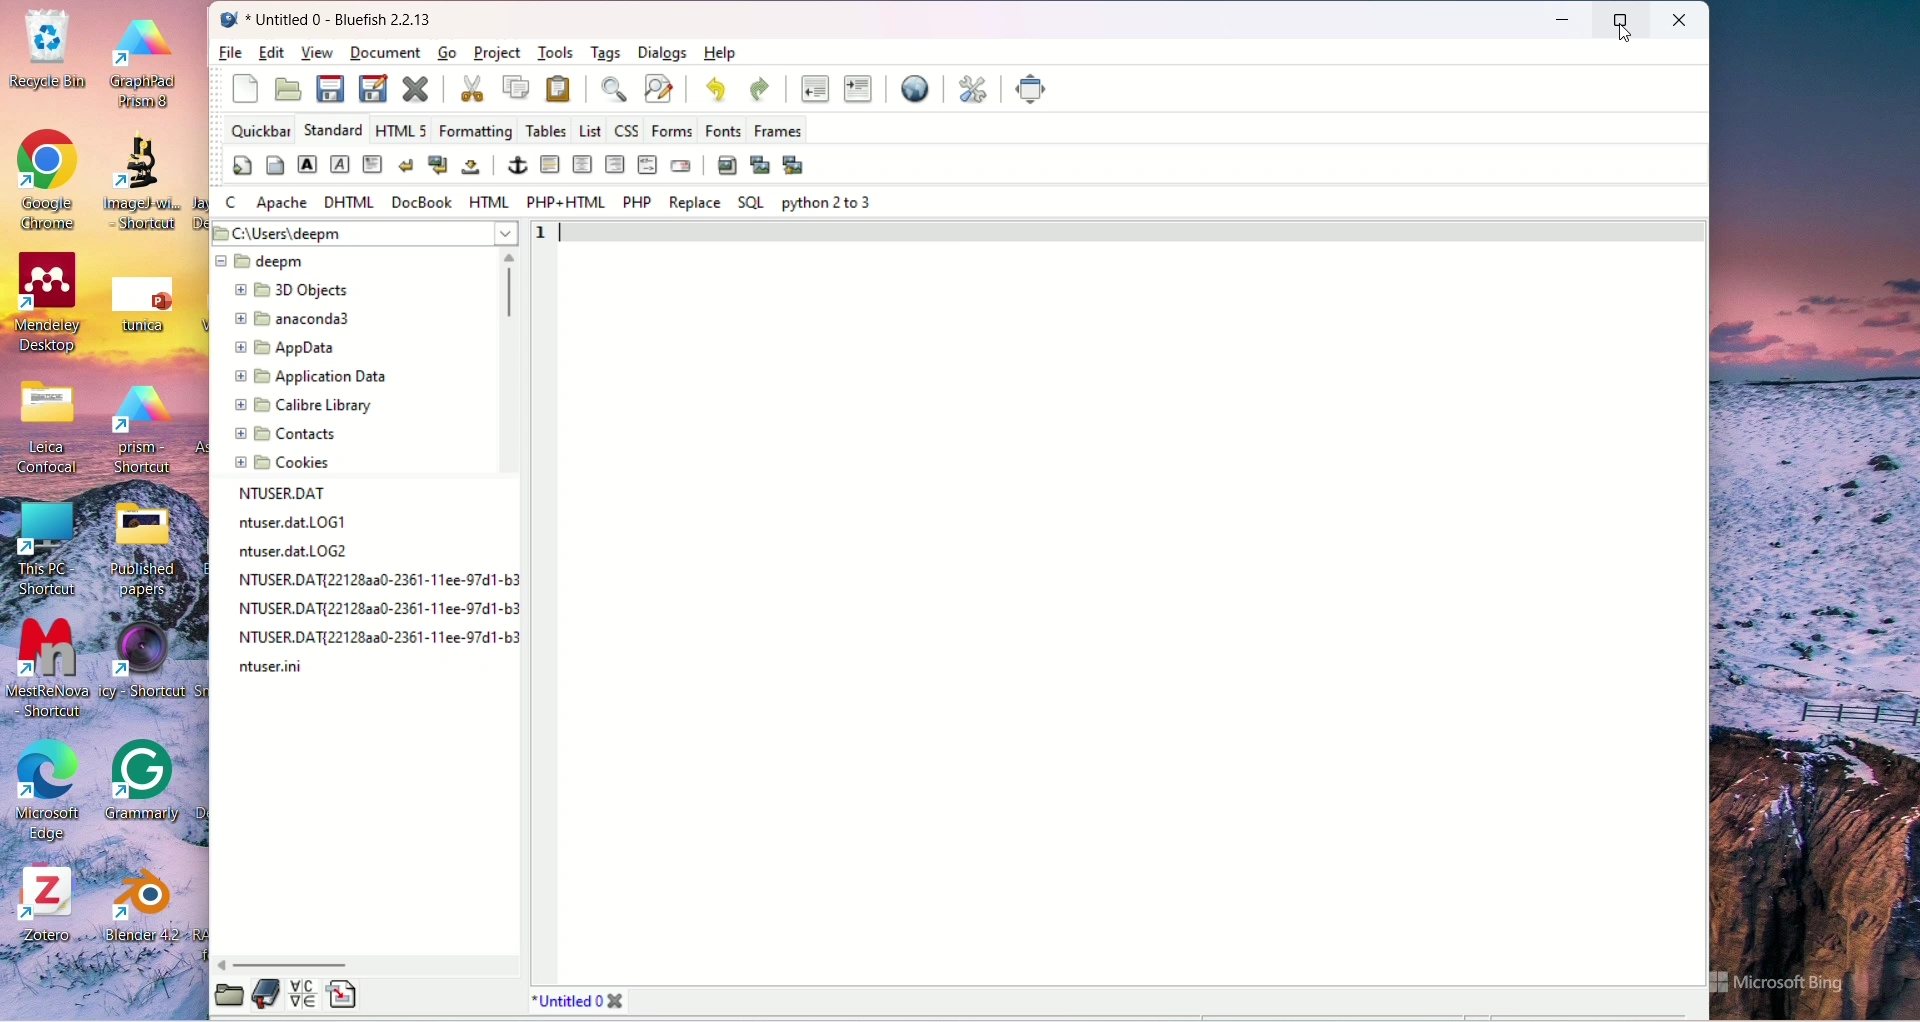 The height and width of the screenshot is (1022, 1920). I want to click on close, so click(1683, 20).